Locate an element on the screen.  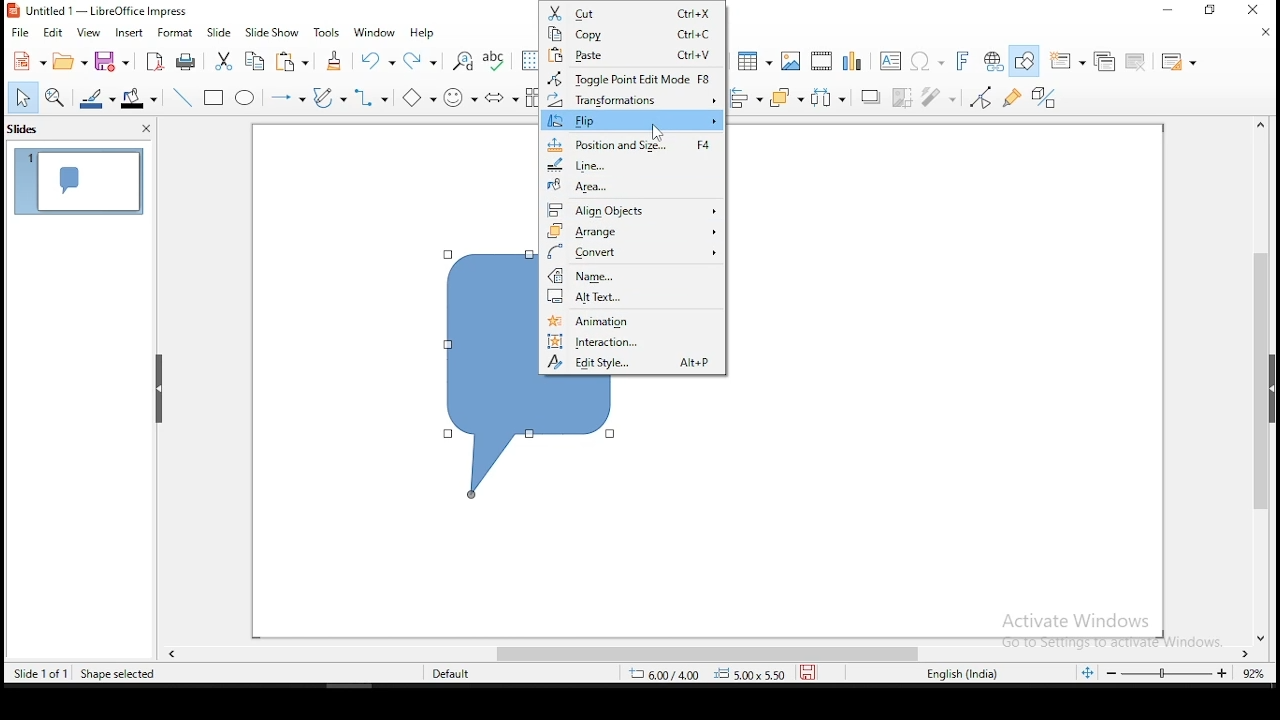
convert is located at coordinates (631, 252).